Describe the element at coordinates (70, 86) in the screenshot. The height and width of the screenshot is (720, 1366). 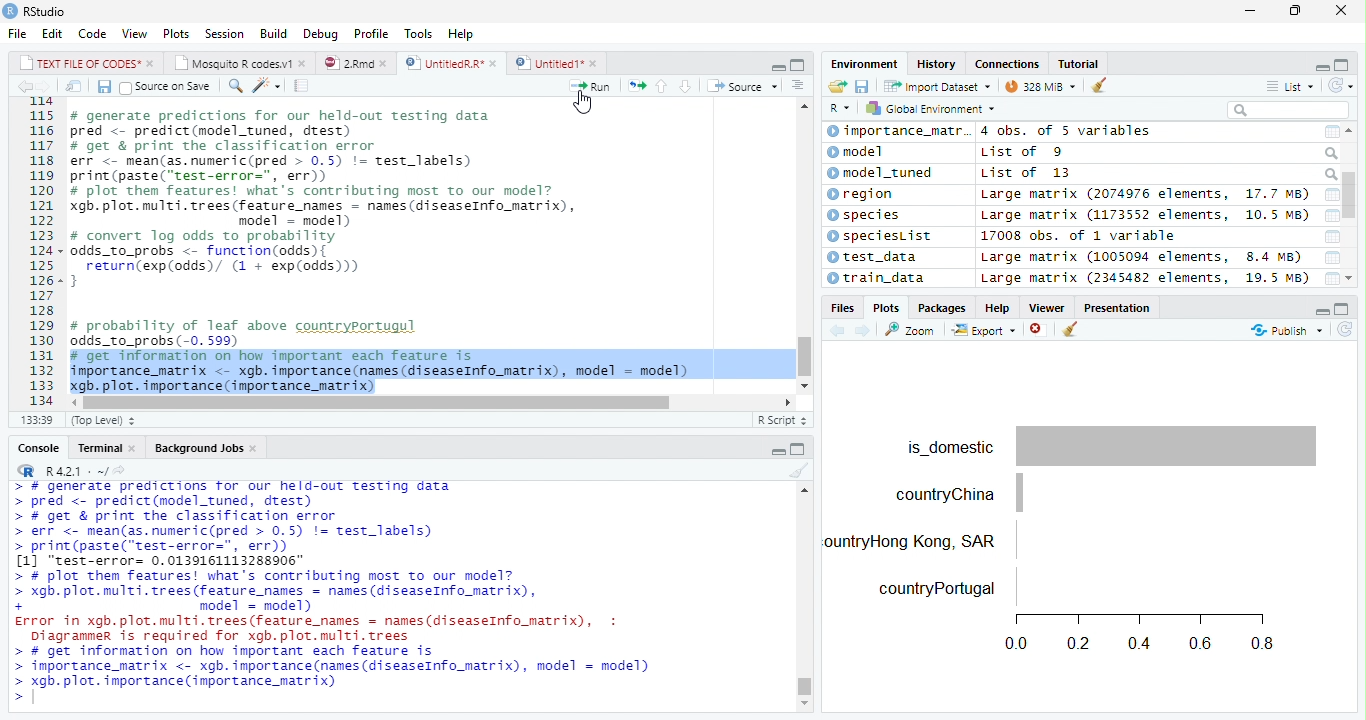
I see `Show in new window` at that location.